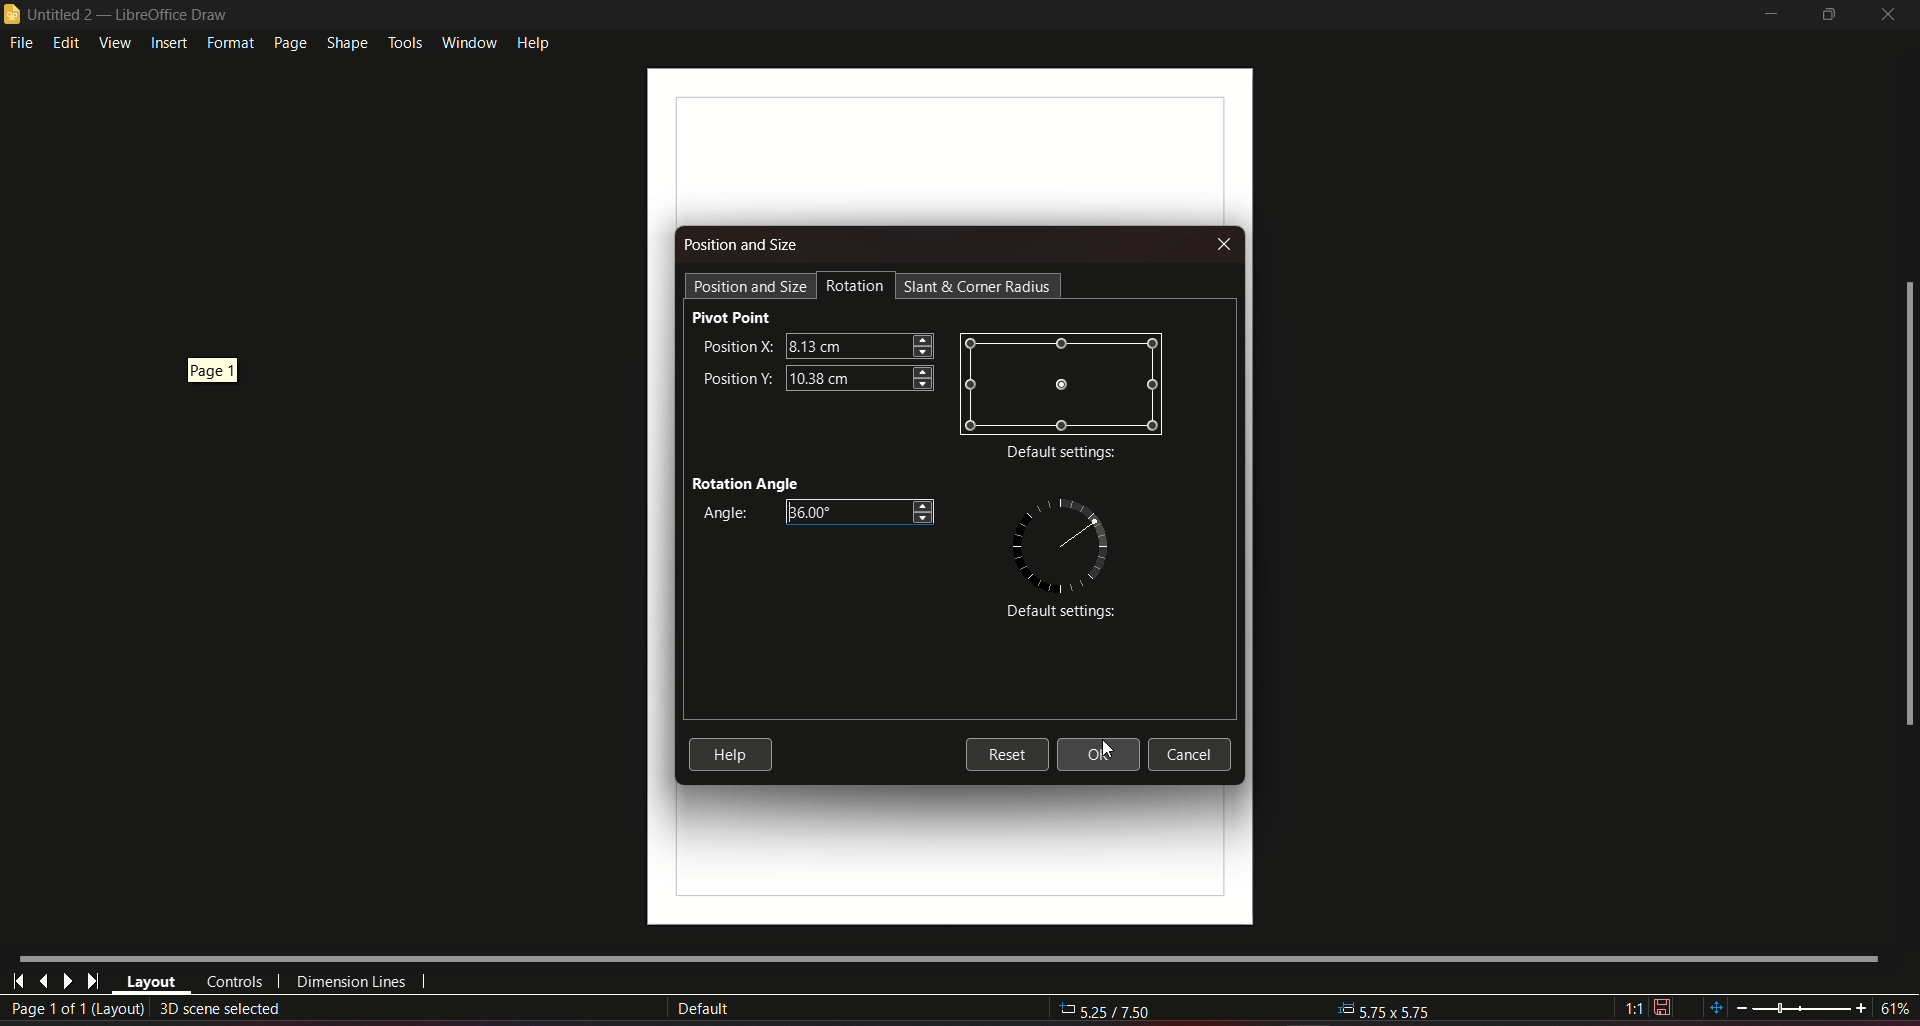 This screenshot has height=1026, width=1920. I want to click on 1:1, so click(1648, 1008).